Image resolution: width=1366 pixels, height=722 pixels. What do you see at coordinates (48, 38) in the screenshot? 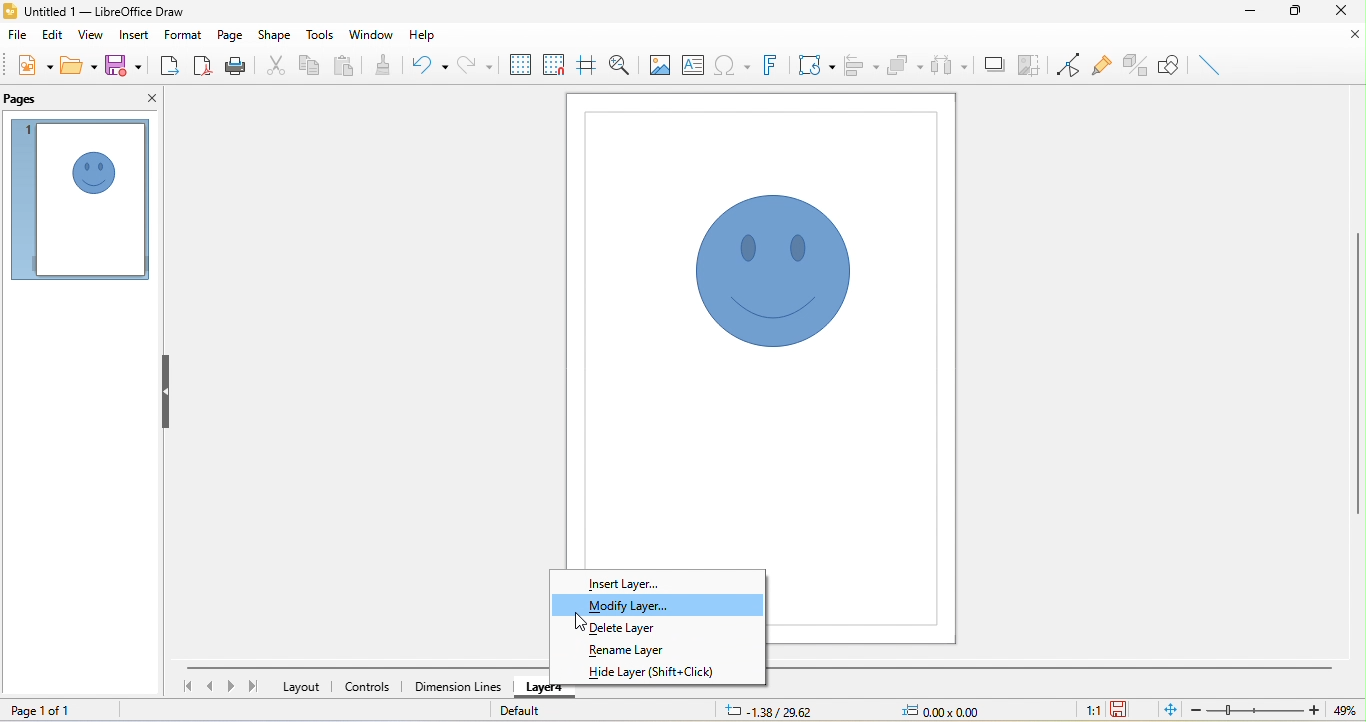
I see `edit` at bounding box center [48, 38].